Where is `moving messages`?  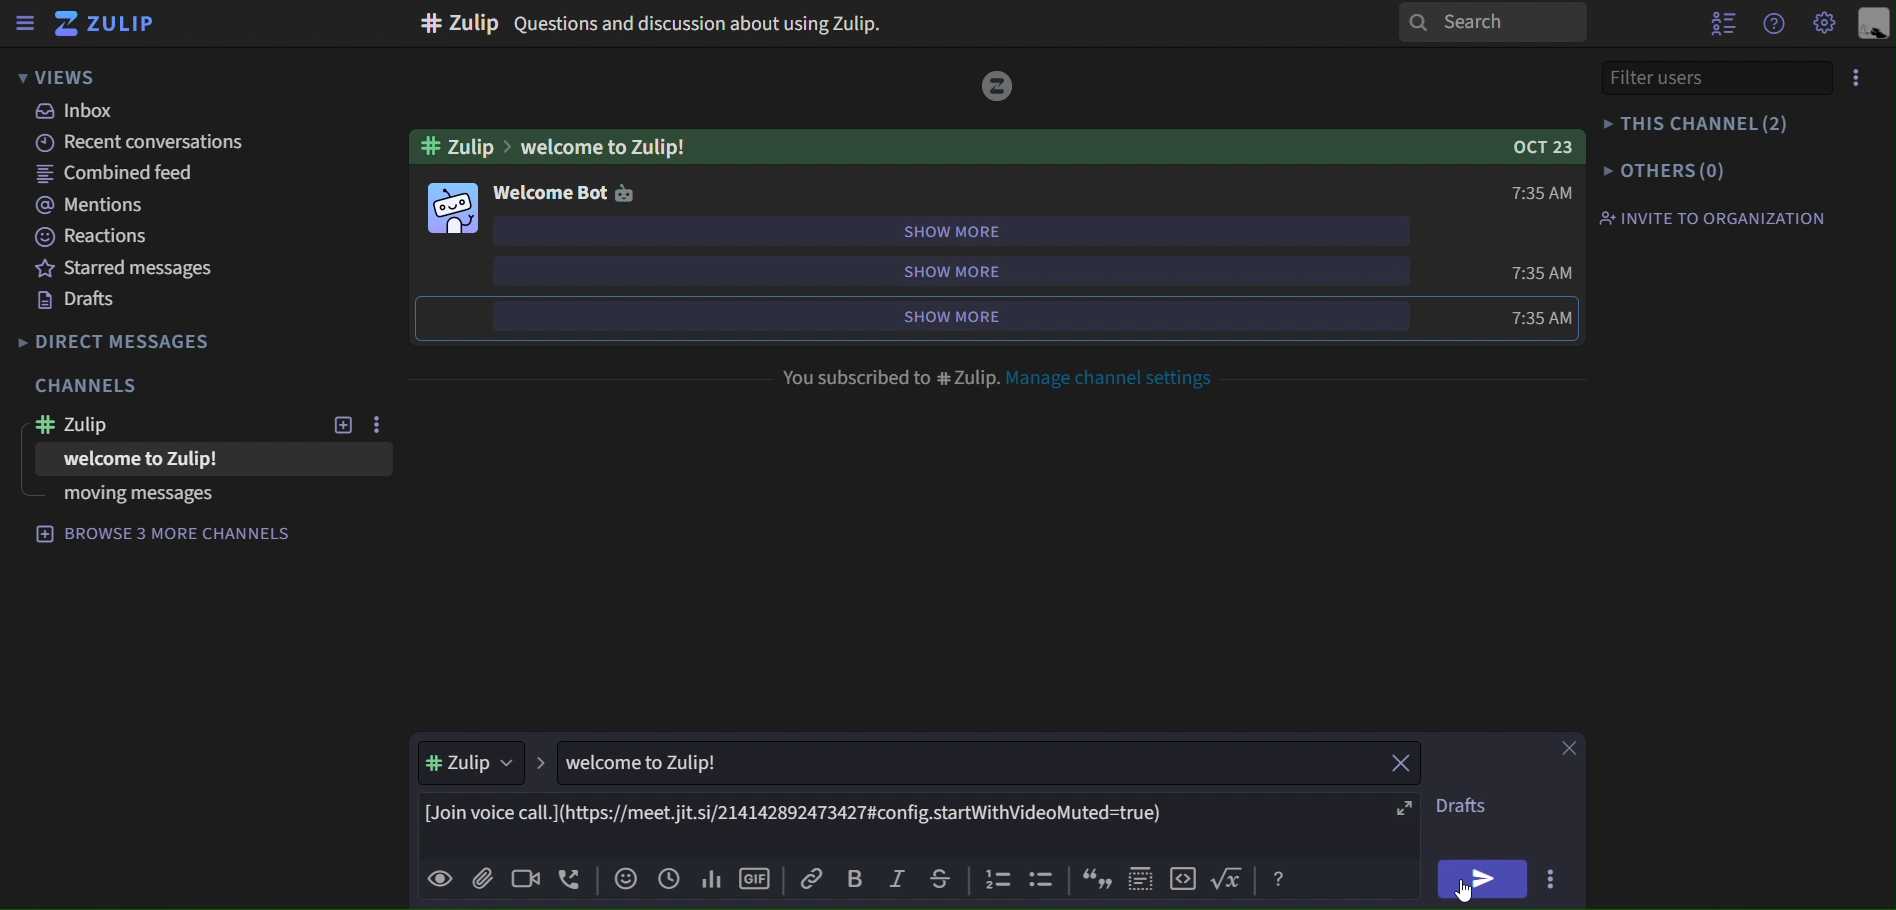
moving messages is located at coordinates (135, 496).